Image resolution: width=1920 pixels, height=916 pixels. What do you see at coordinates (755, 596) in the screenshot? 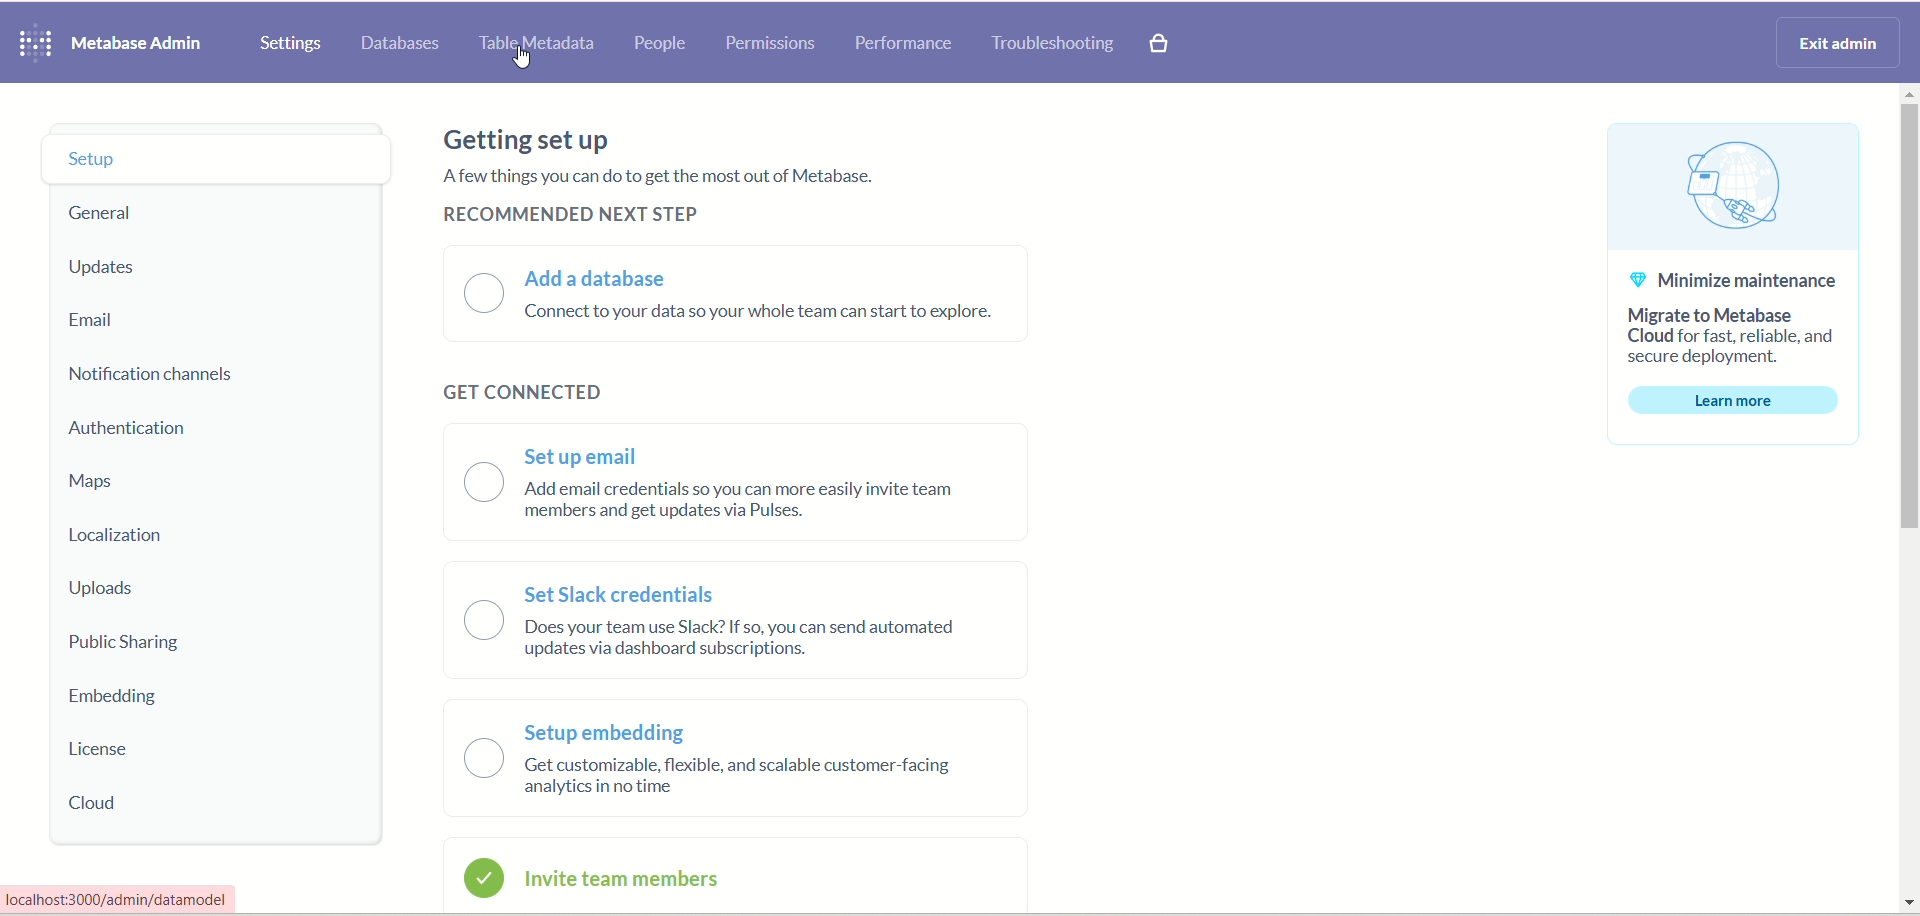
I see `set slack credentials ` at bounding box center [755, 596].